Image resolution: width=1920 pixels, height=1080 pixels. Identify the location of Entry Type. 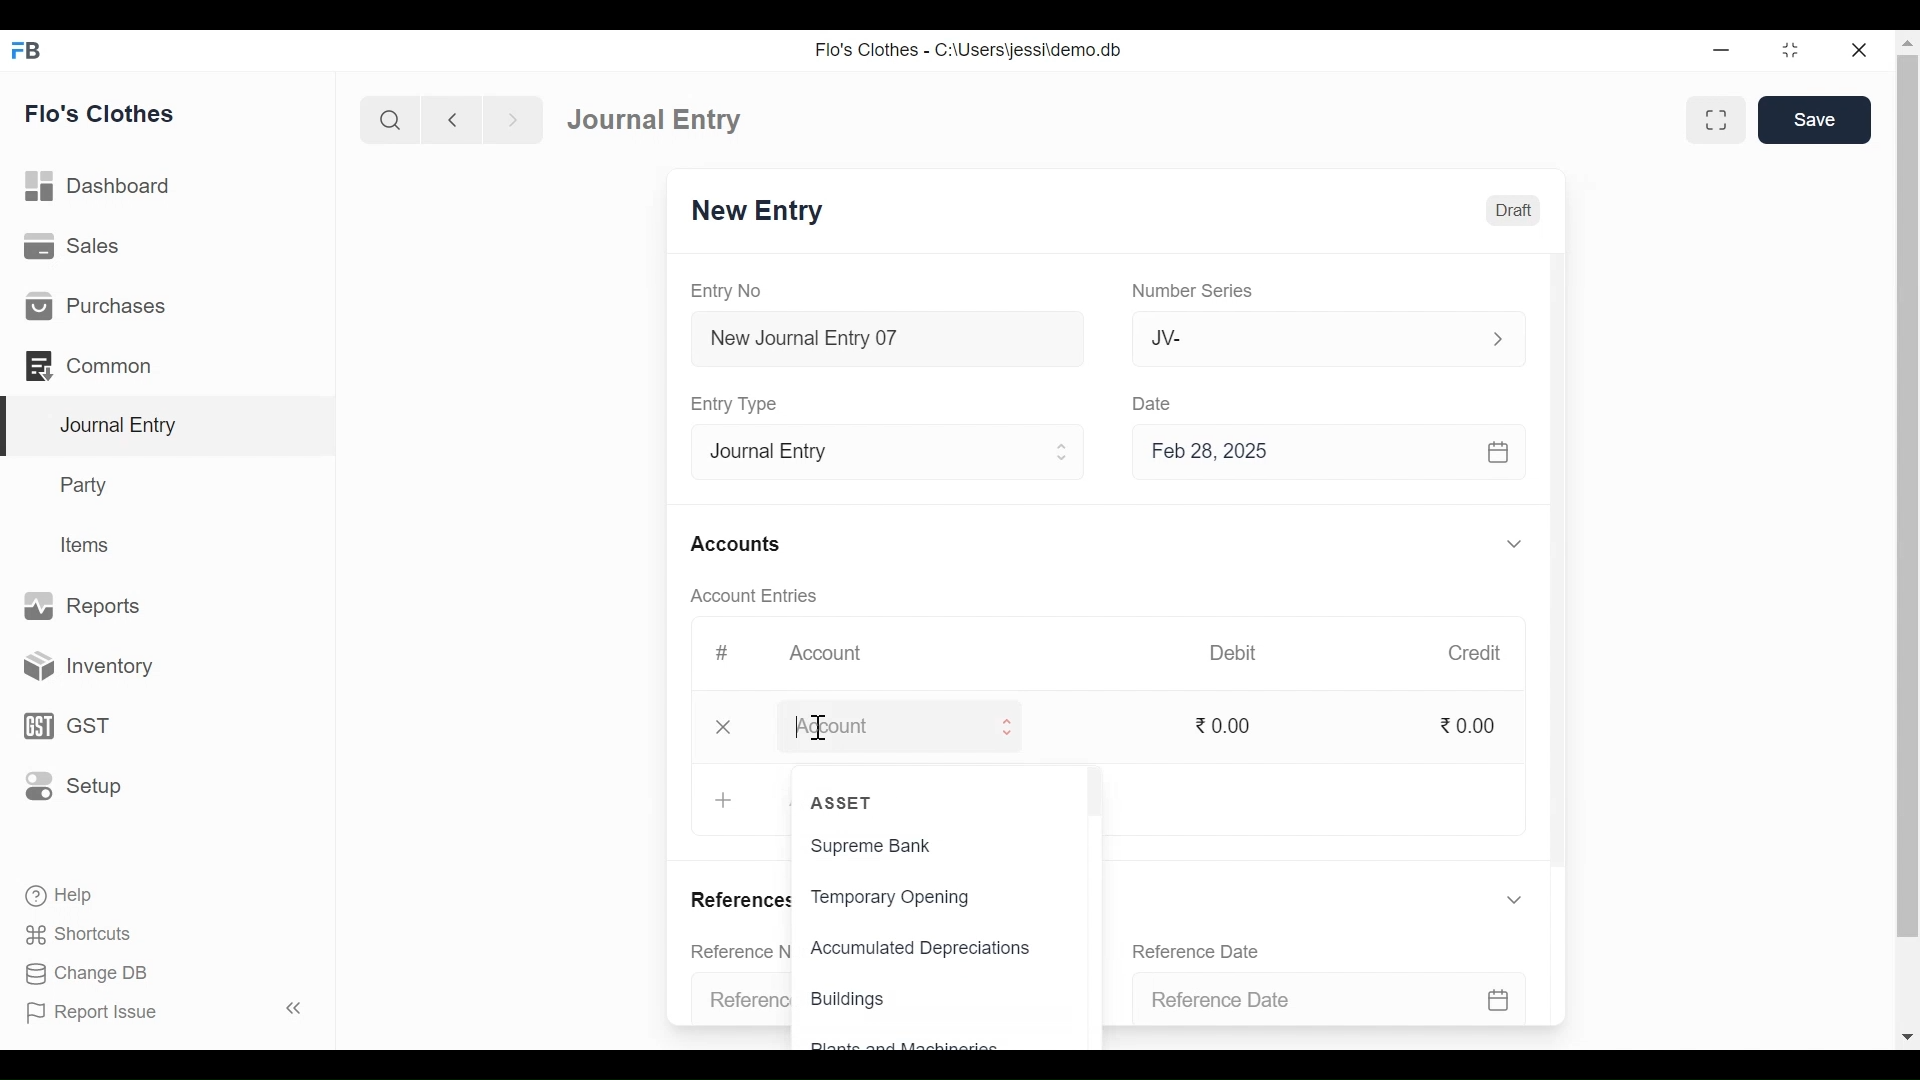
(745, 404).